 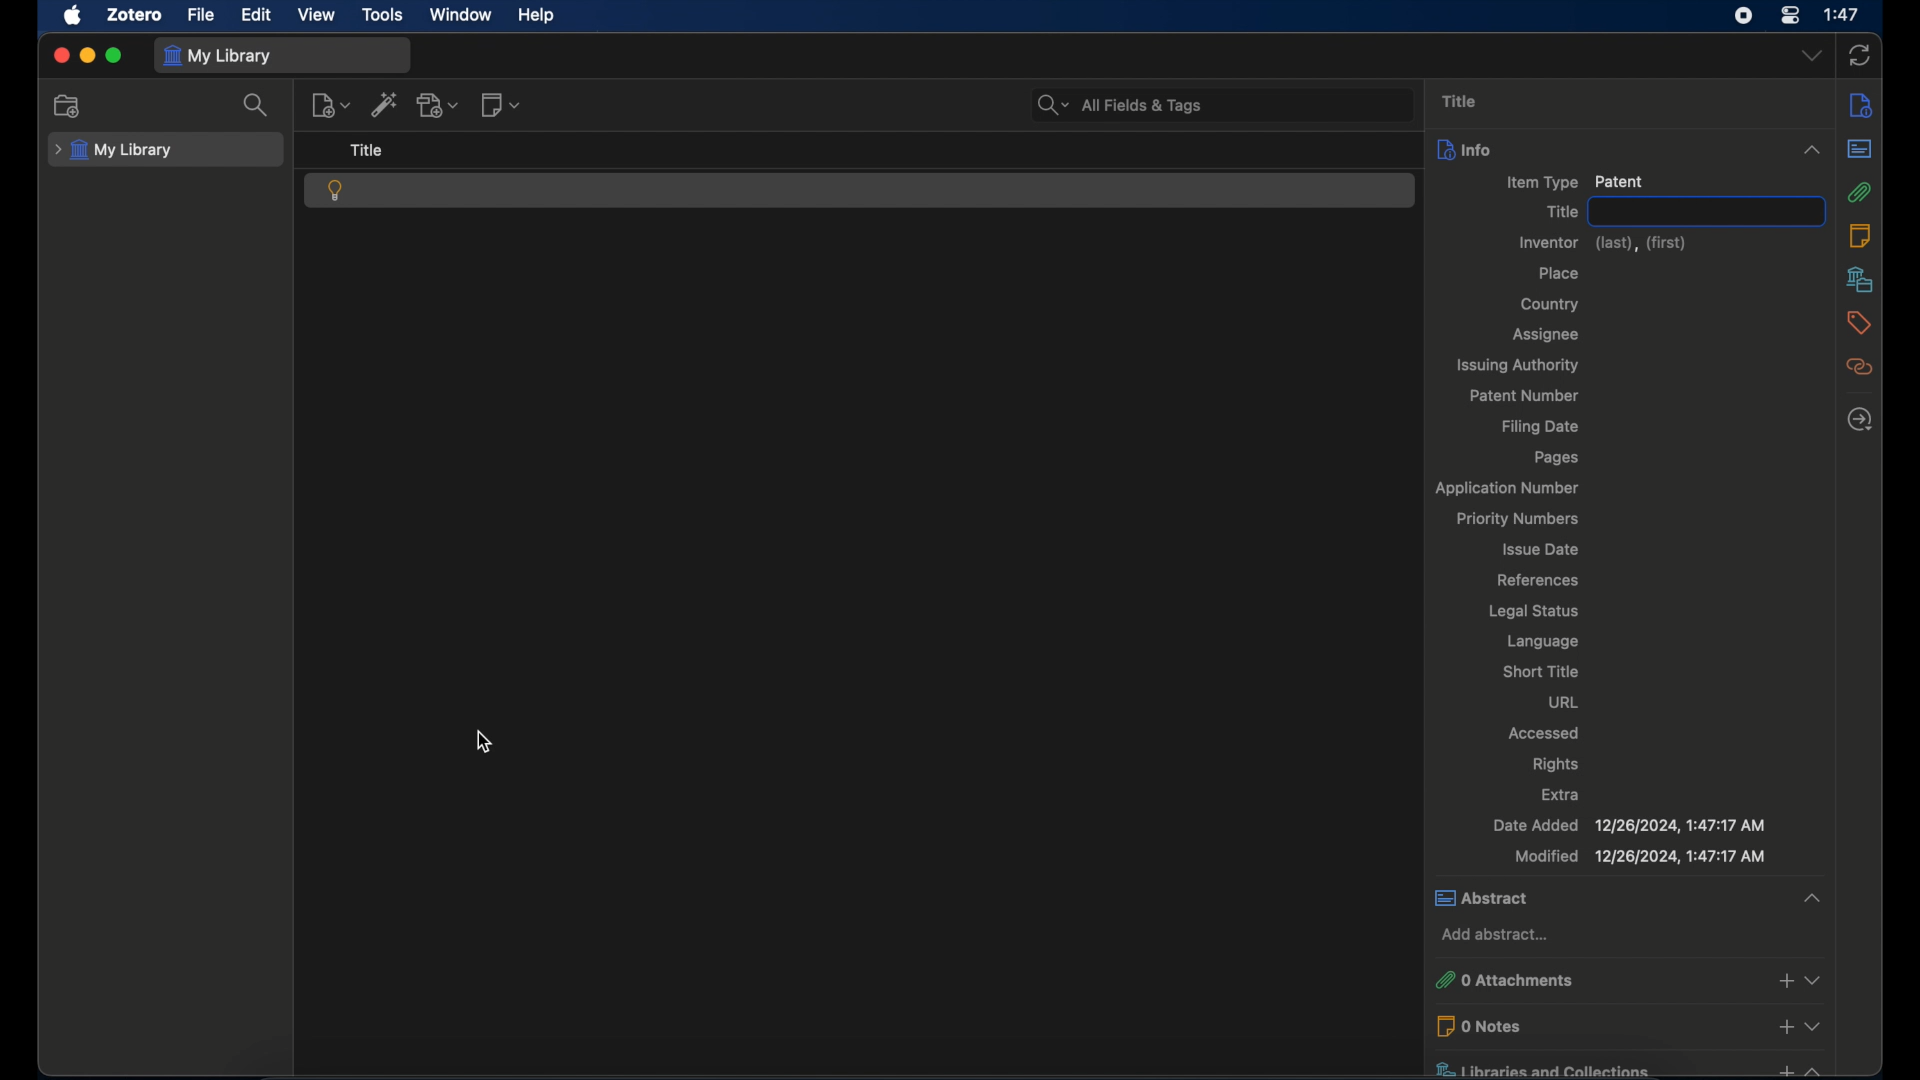 What do you see at coordinates (1707, 210) in the screenshot?
I see `title` at bounding box center [1707, 210].